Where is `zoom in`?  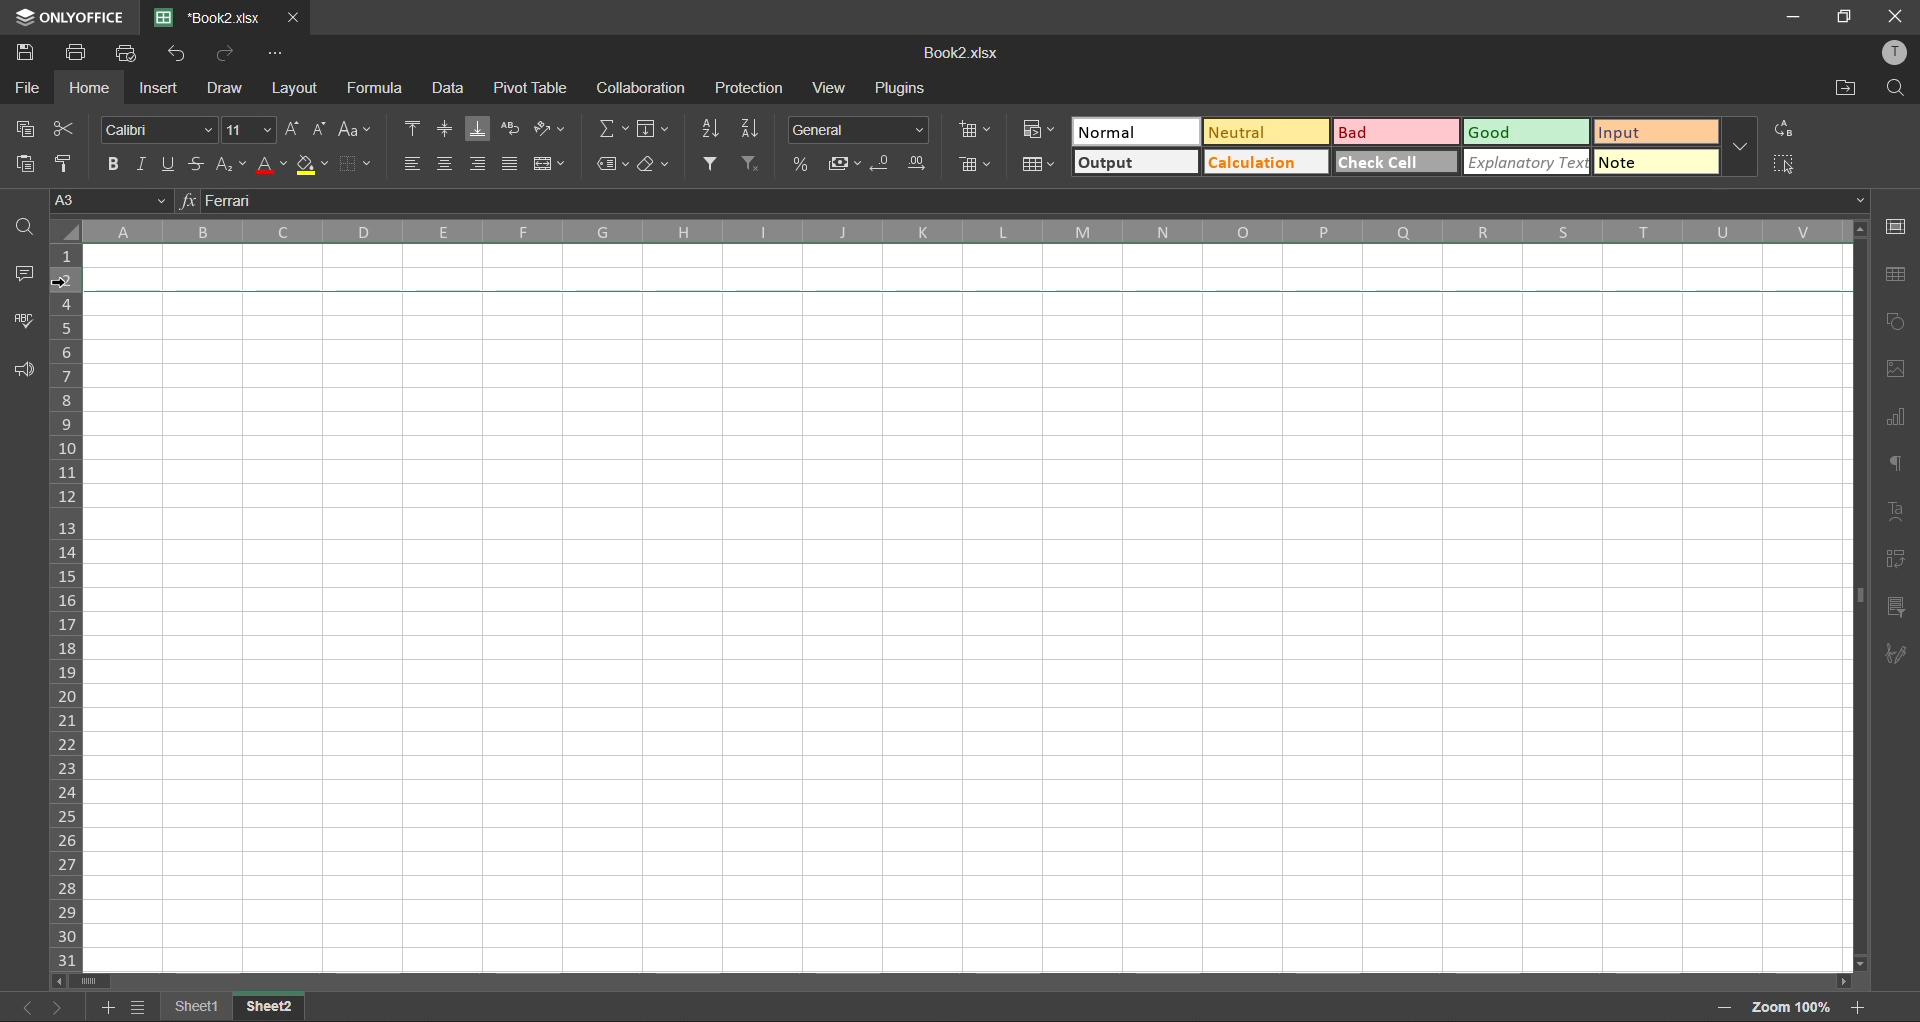 zoom in is located at coordinates (1856, 1006).